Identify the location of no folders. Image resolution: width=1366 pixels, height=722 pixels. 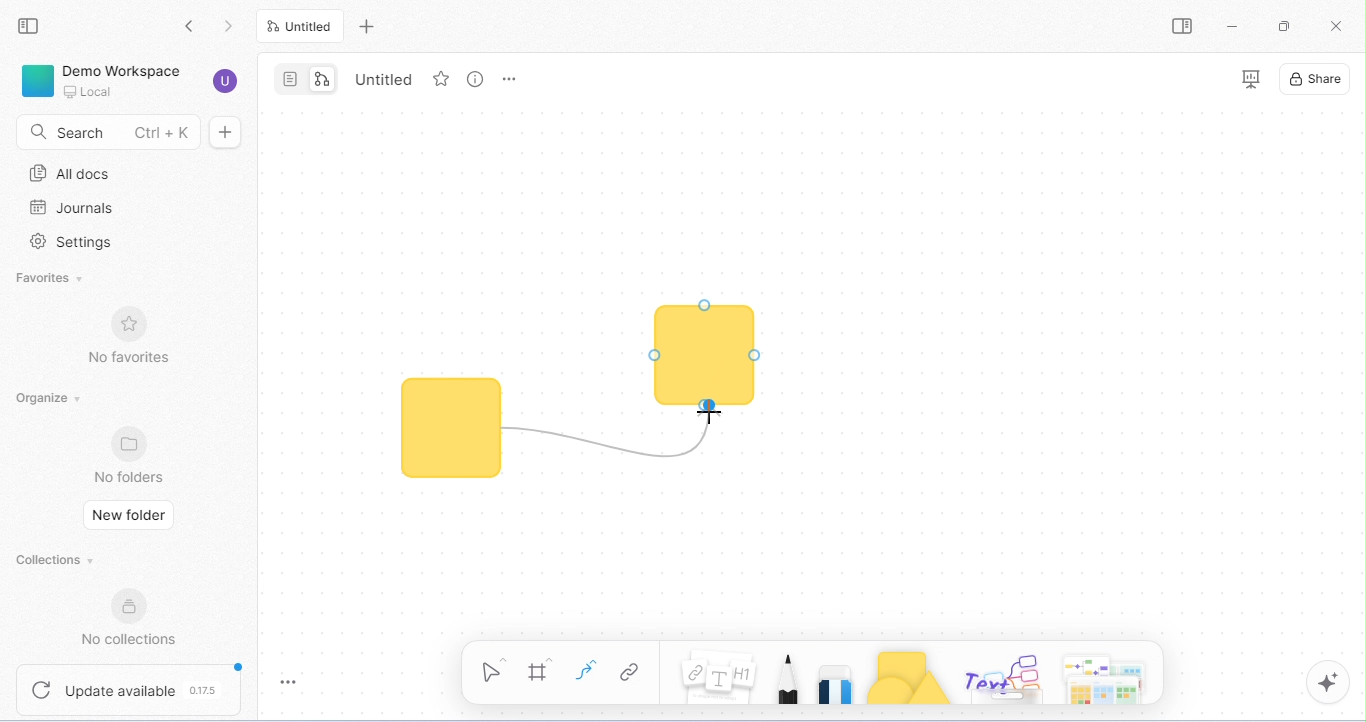
(132, 455).